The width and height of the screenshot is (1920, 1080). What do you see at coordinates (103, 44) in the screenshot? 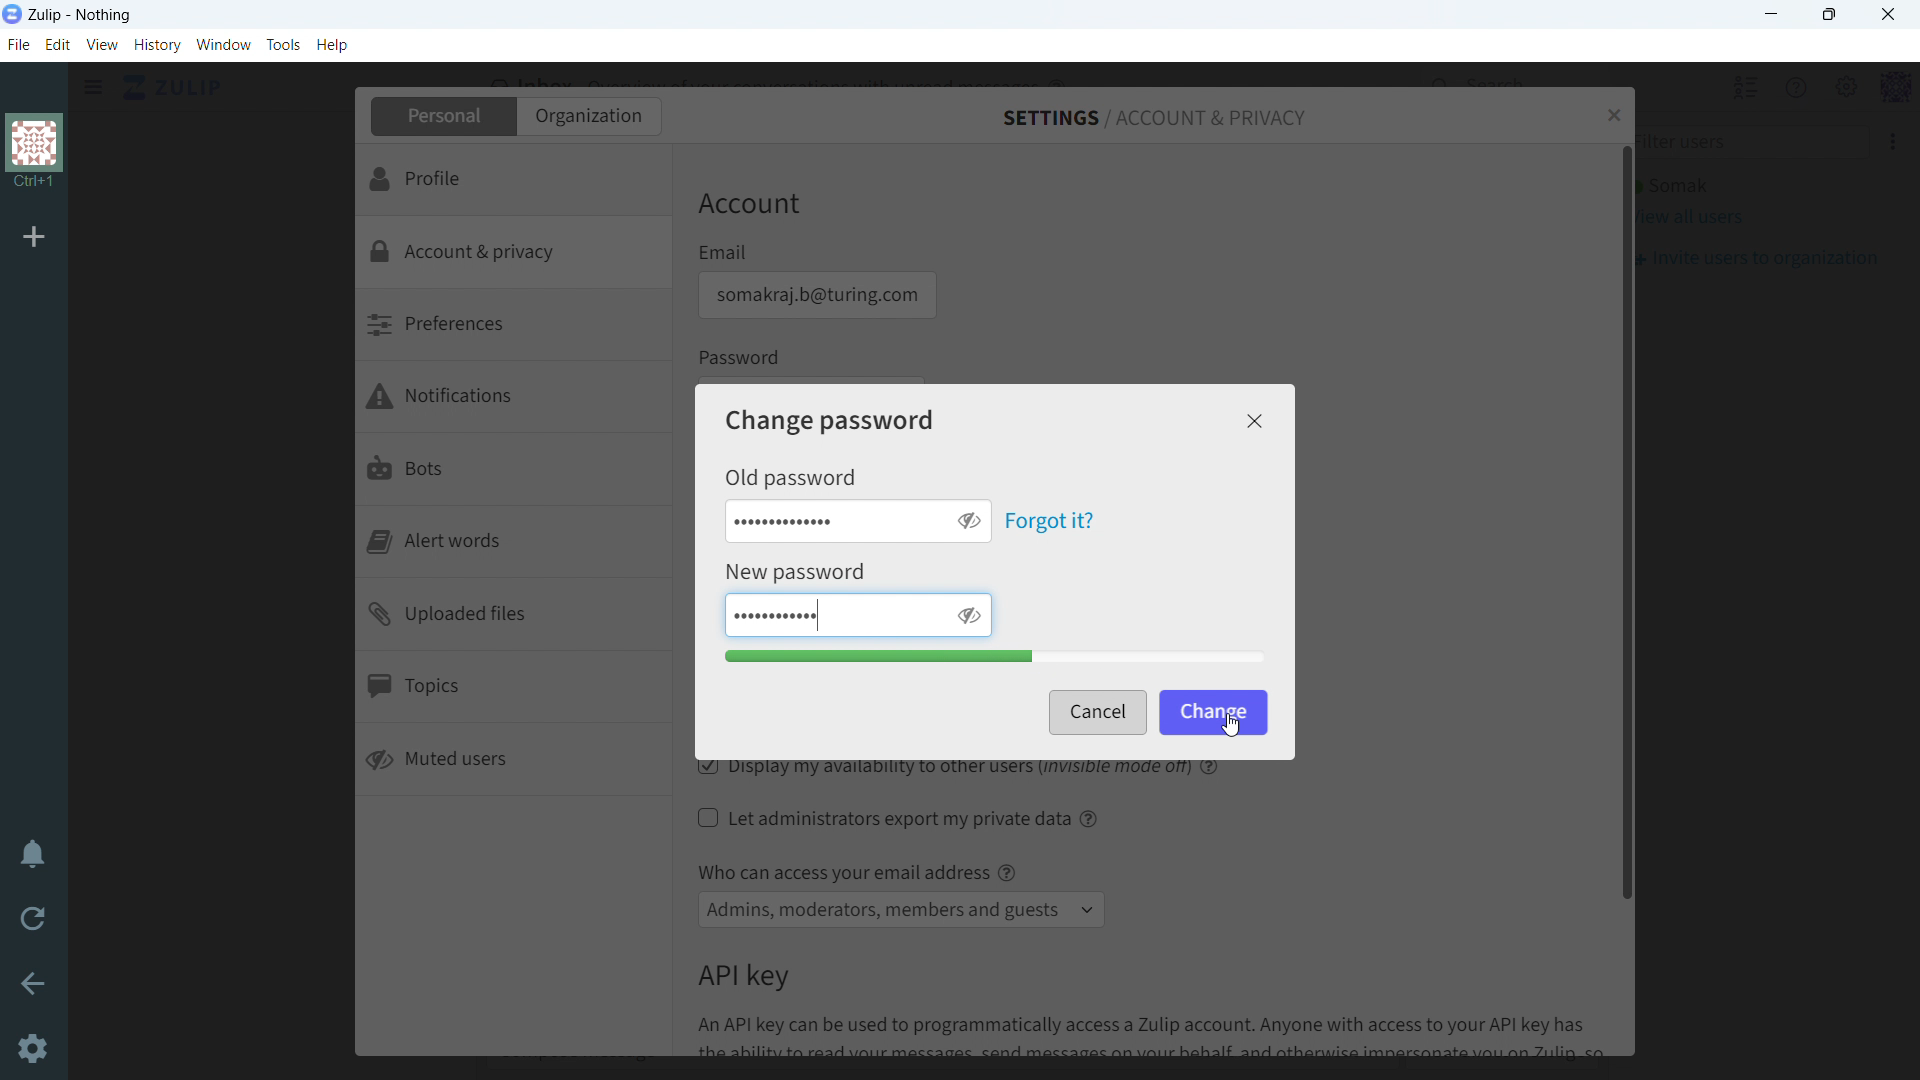
I see `view` at bounding box center [103, 44].